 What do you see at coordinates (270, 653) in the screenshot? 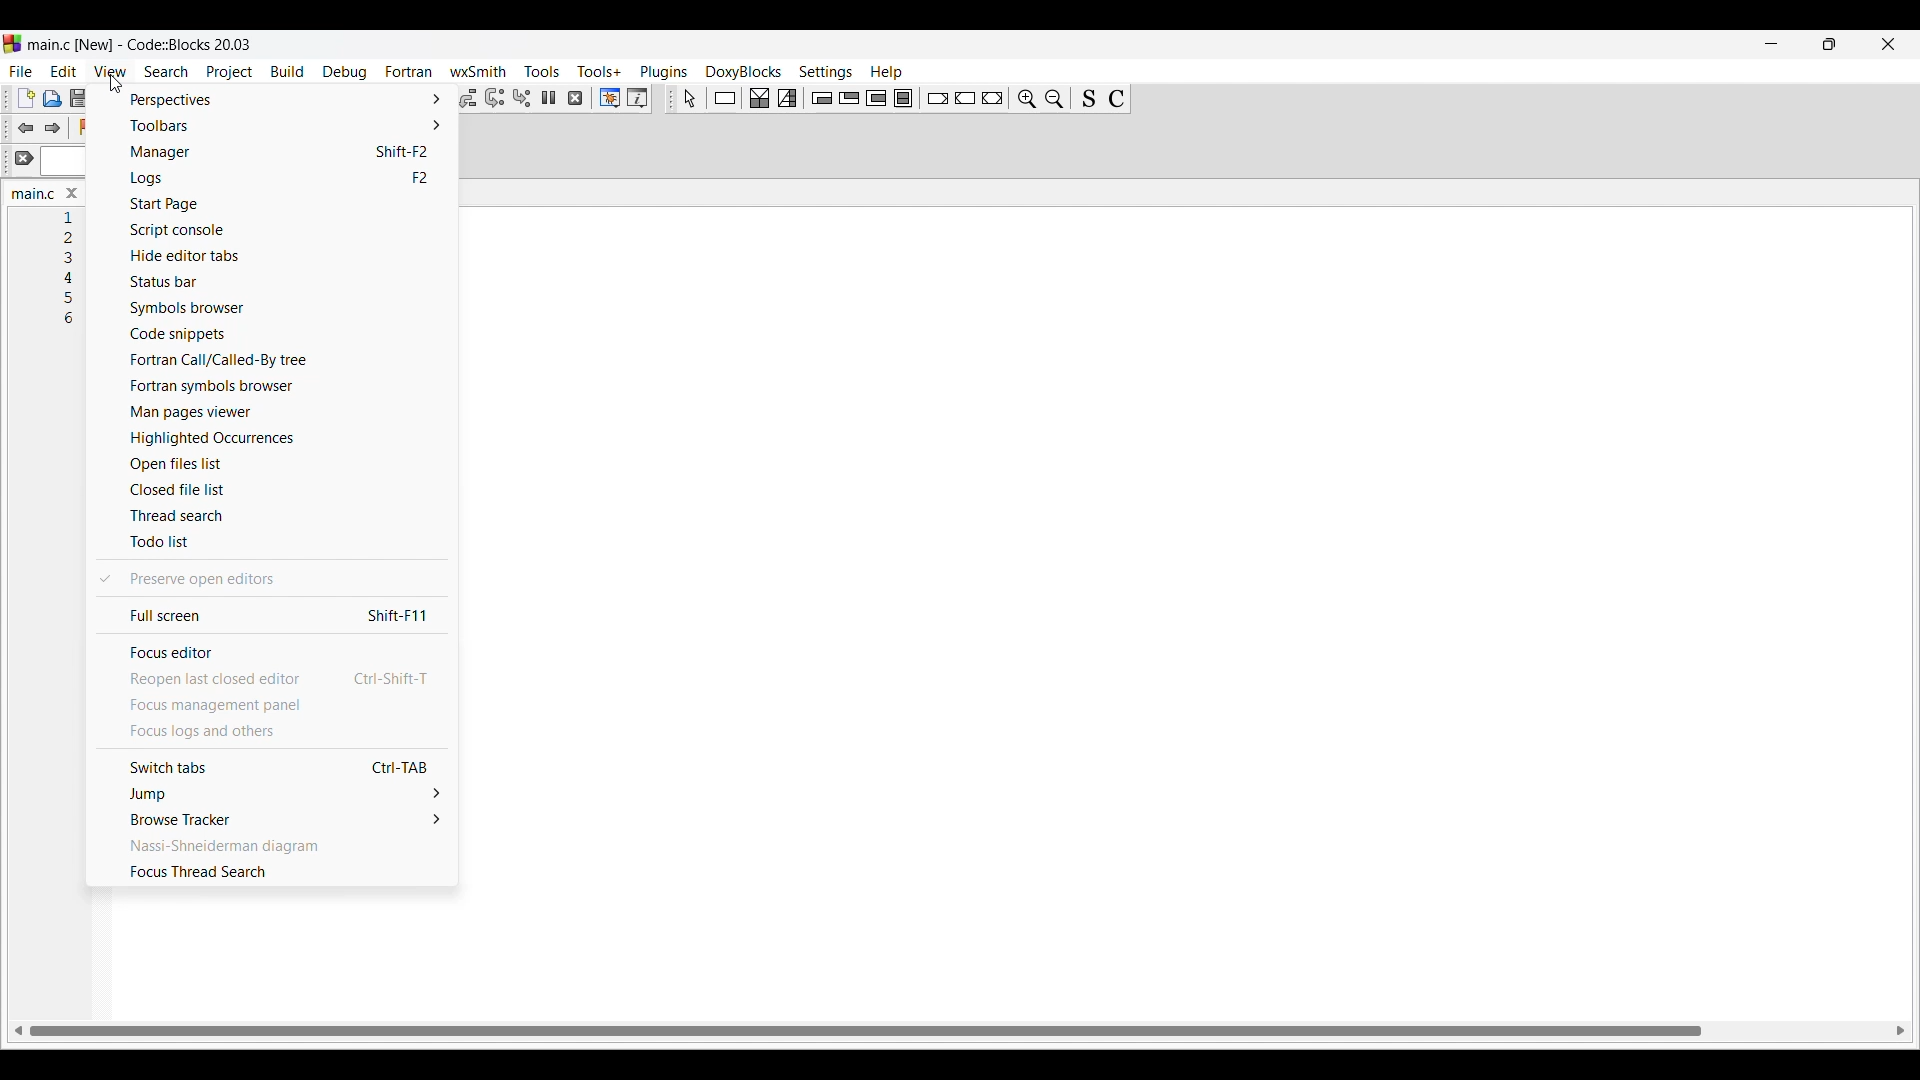
I see `Focus editor` at bounding box center [270, 653].